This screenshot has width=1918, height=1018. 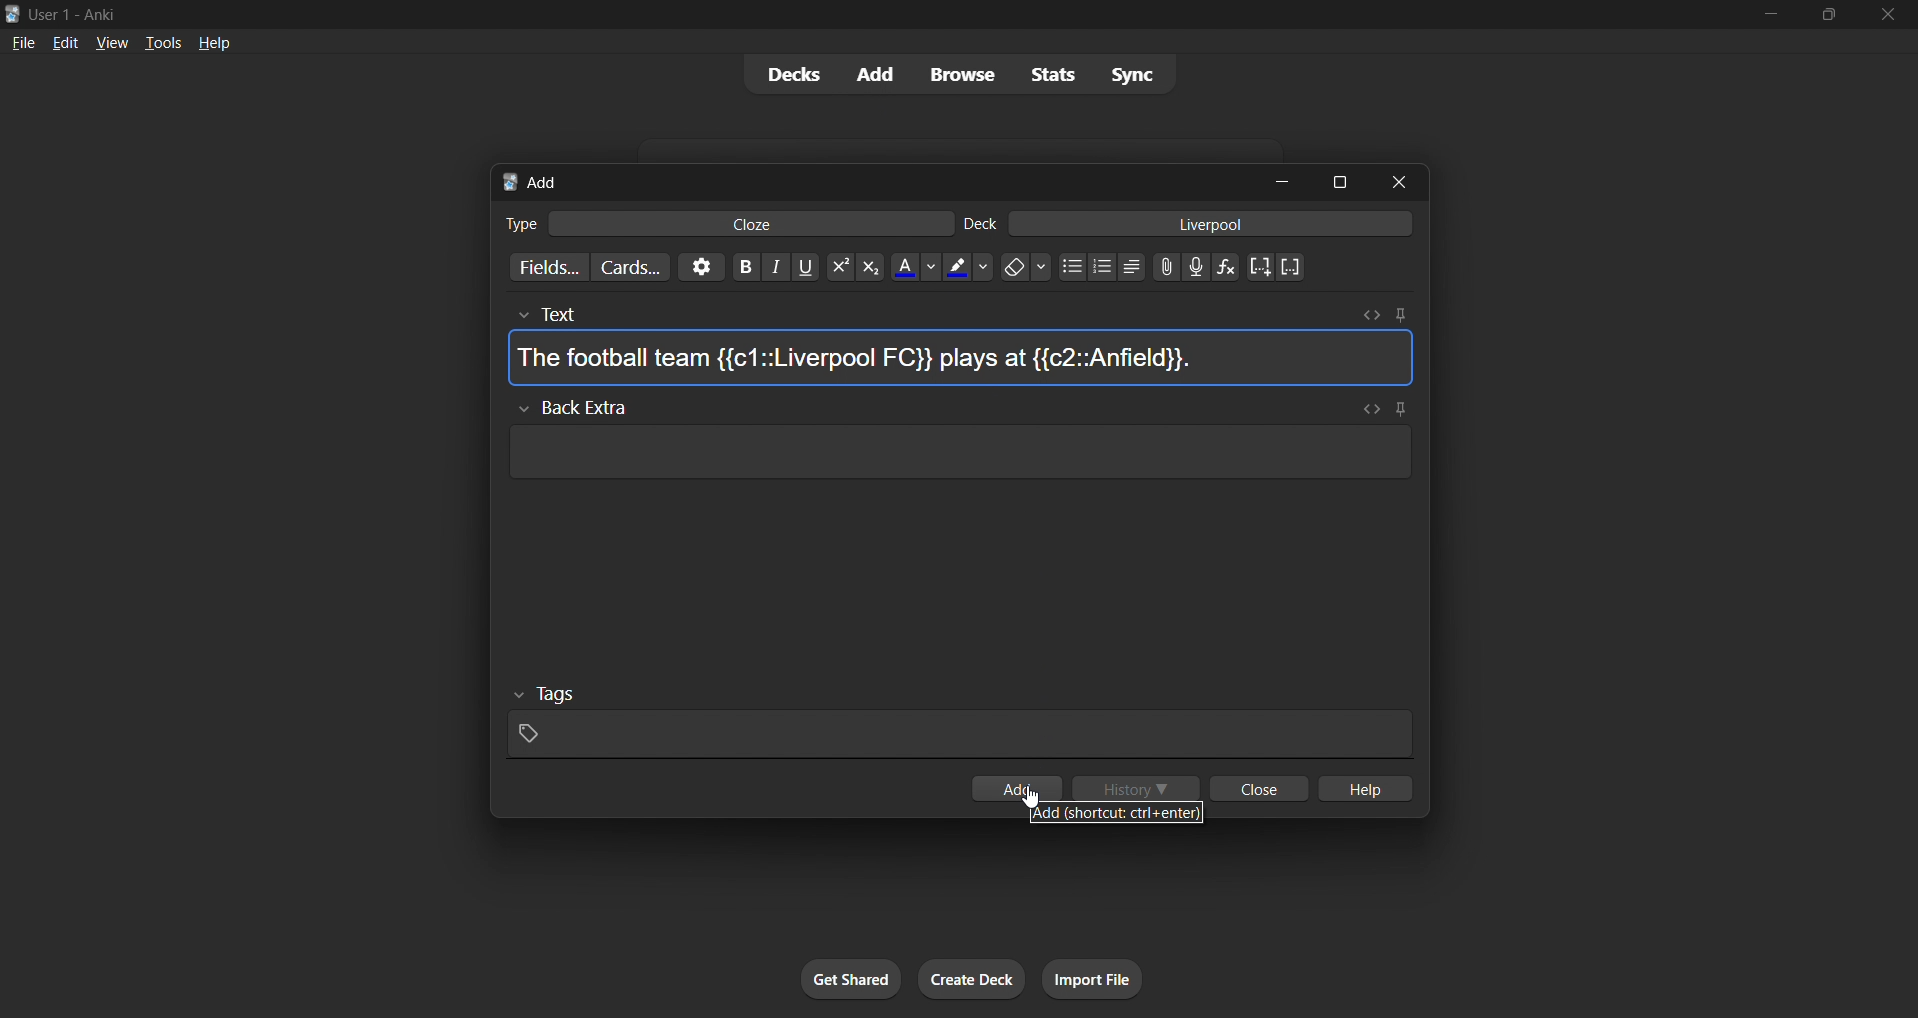 What do you see at coordinates (1890, 16) in the screenshot?
I see `close` at bounding box center [1890, 16].